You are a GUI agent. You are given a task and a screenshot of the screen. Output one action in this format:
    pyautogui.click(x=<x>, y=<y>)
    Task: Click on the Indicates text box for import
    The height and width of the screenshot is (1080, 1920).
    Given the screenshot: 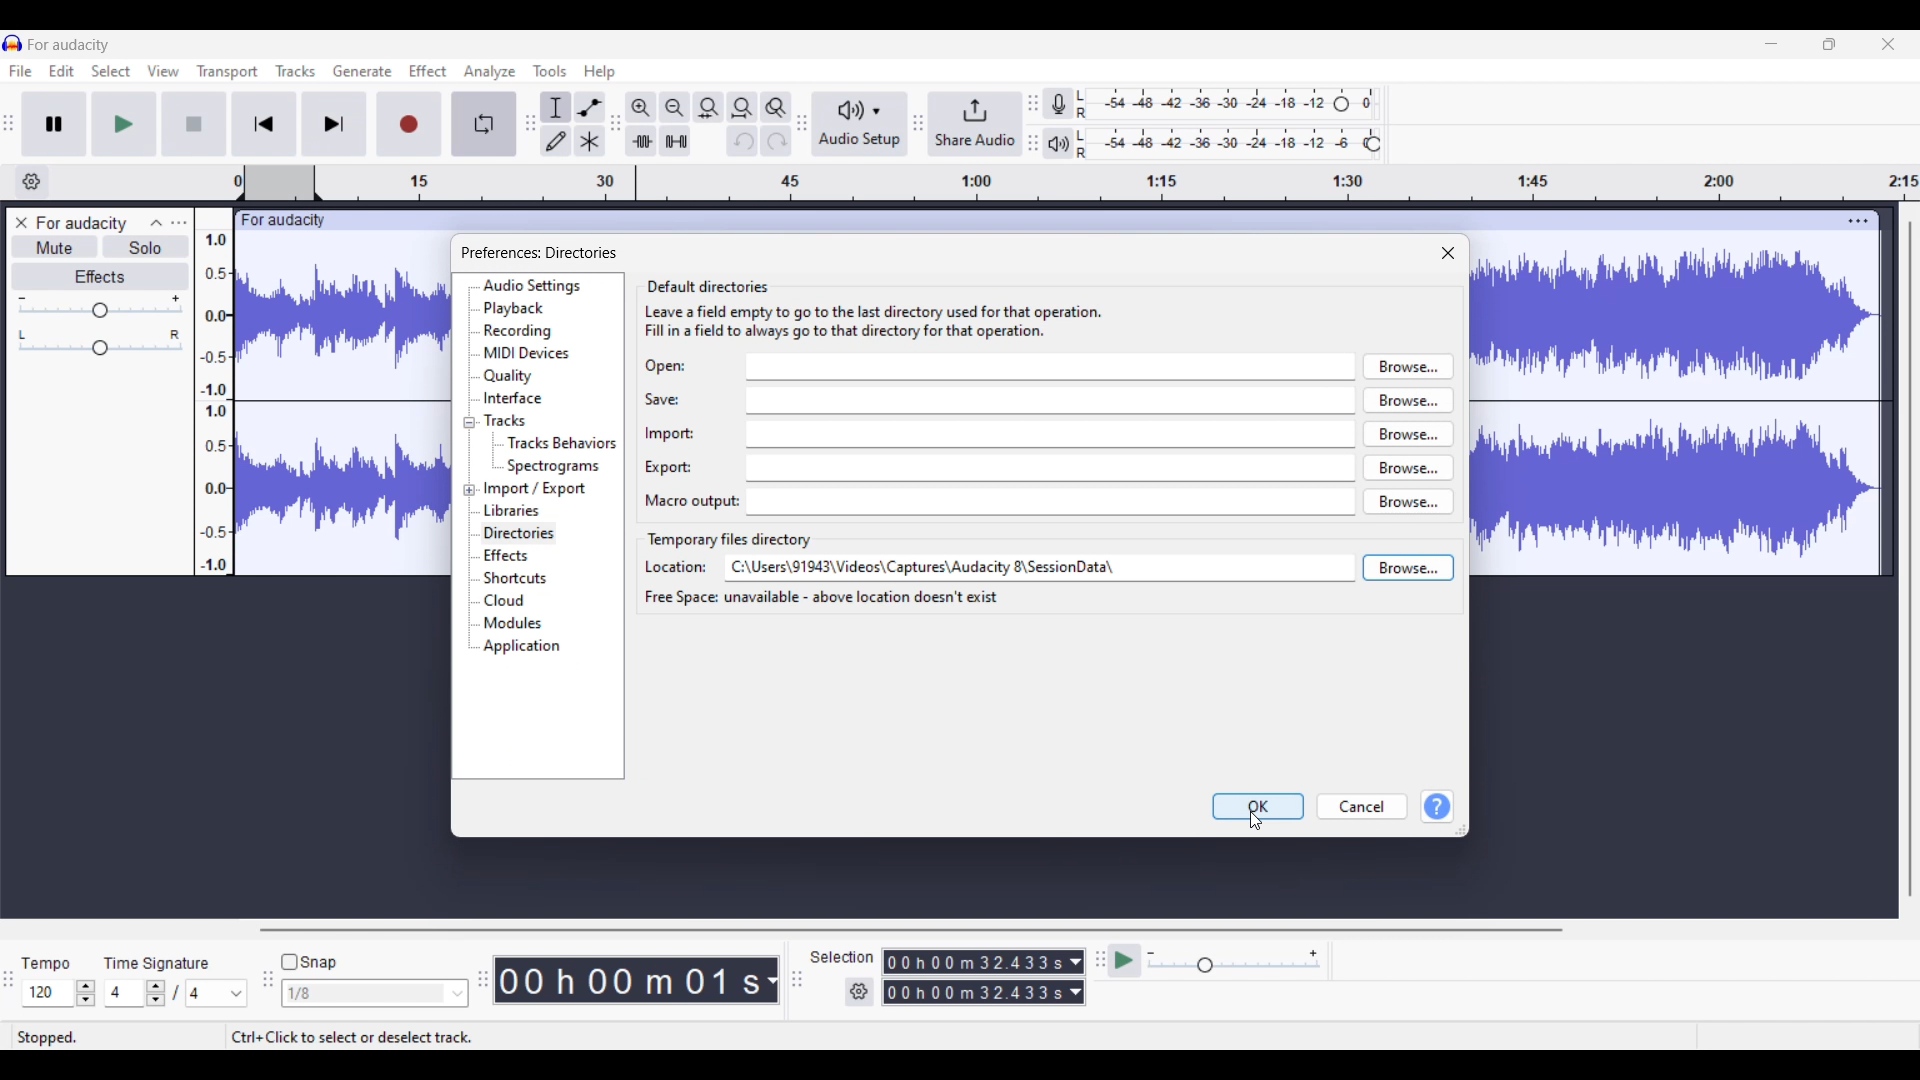 What is the action you would take?
    pyautogui.click(x=670, y=433)
    